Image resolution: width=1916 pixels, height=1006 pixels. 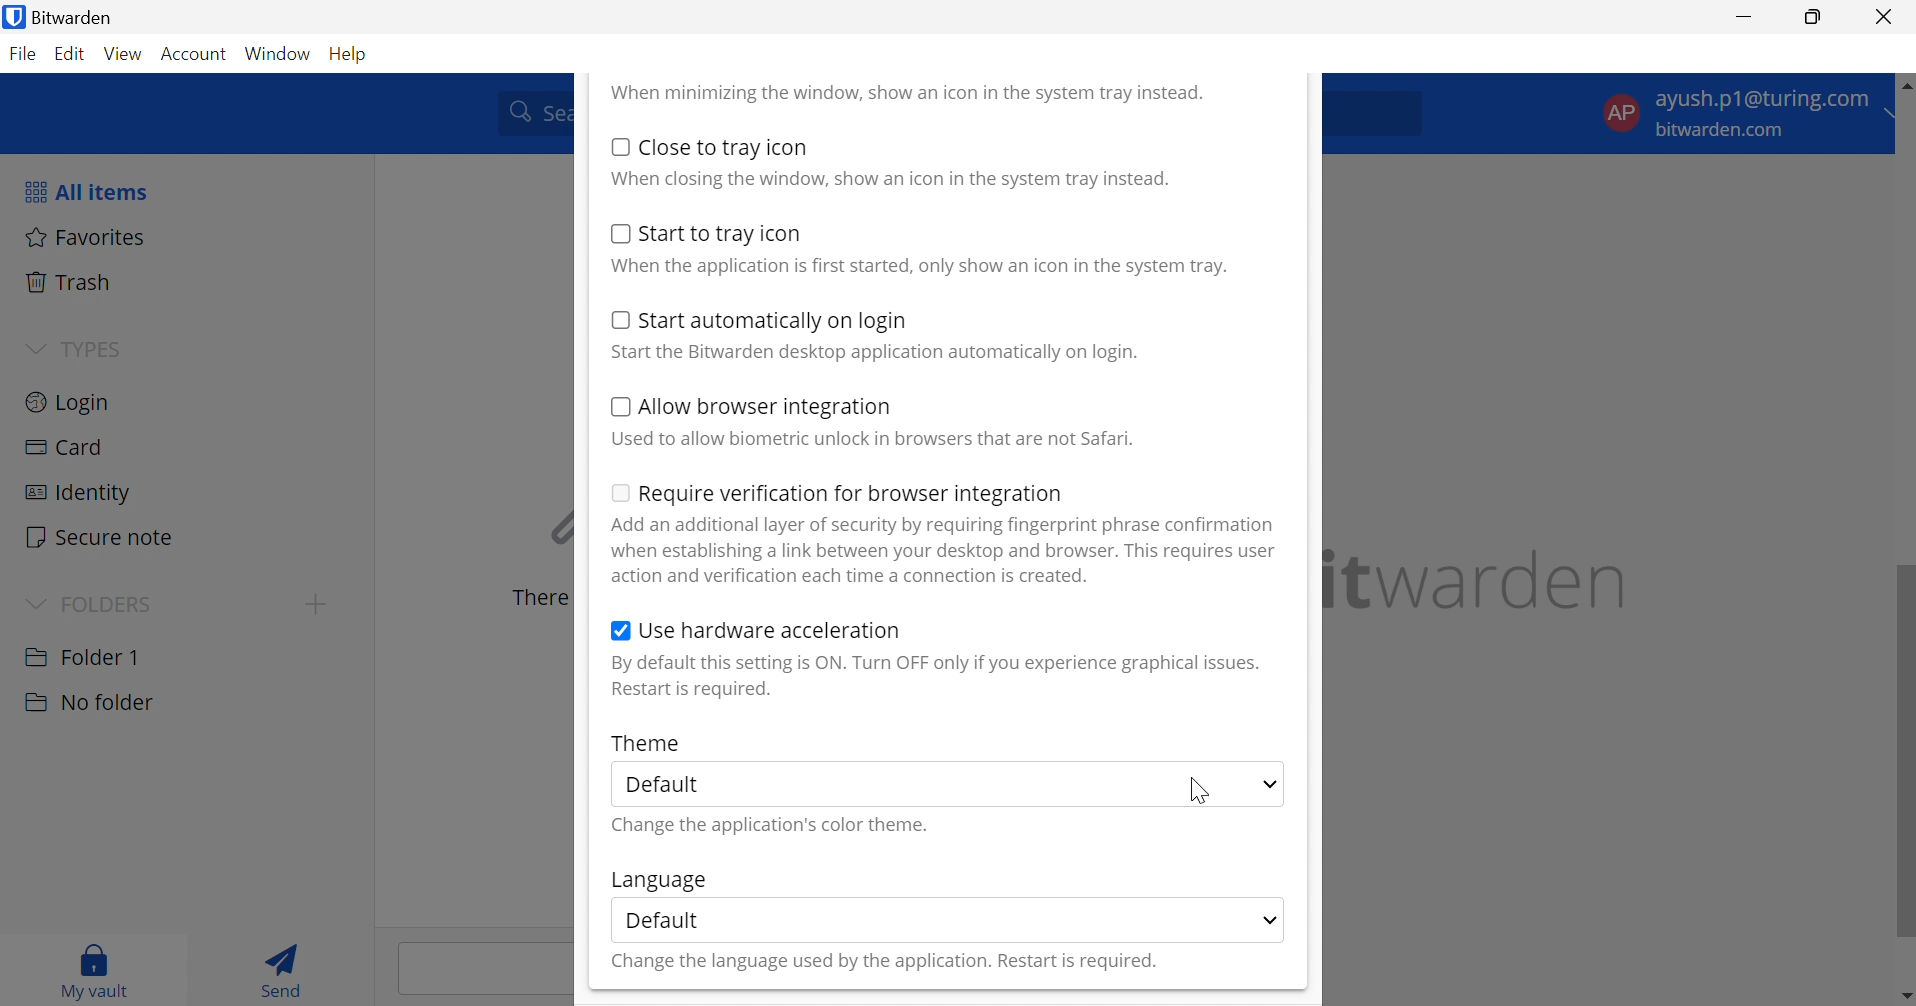 I want to click on Card, so click(x=67, y=448).